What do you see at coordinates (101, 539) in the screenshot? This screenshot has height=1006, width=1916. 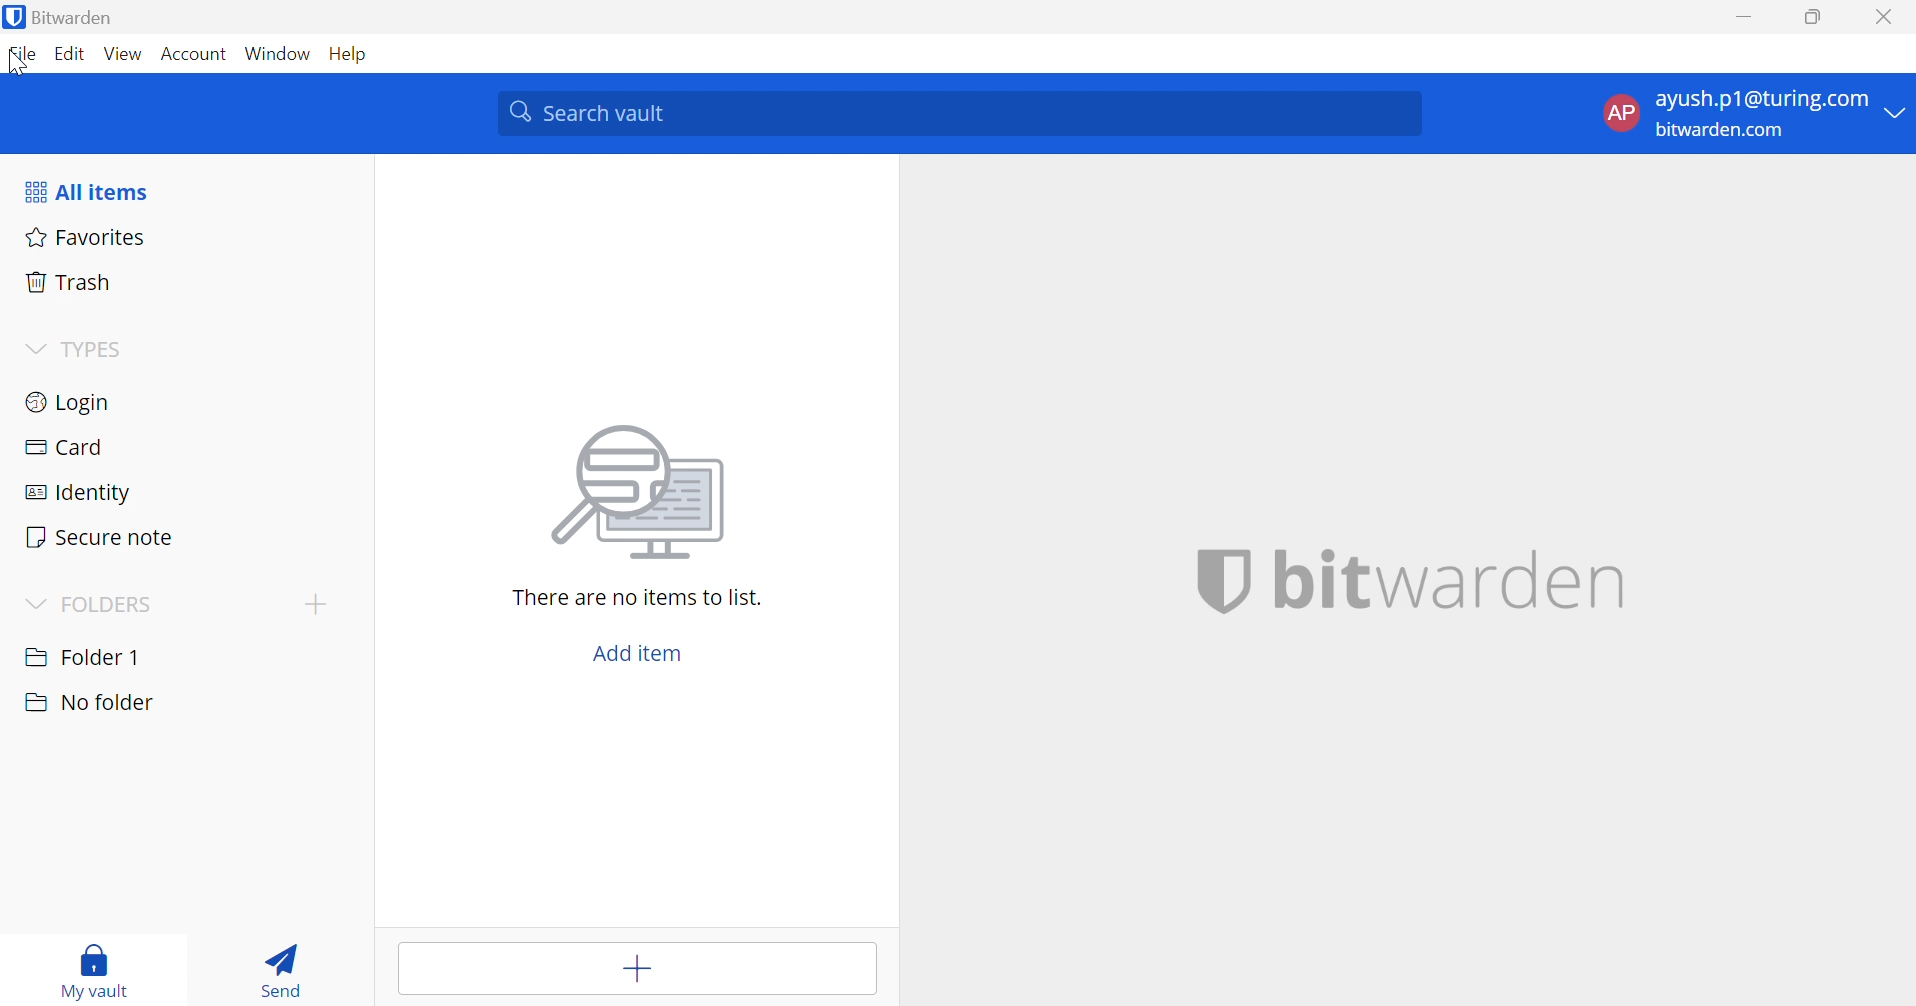 I see `Secure note` at bounding box center [101, 539].